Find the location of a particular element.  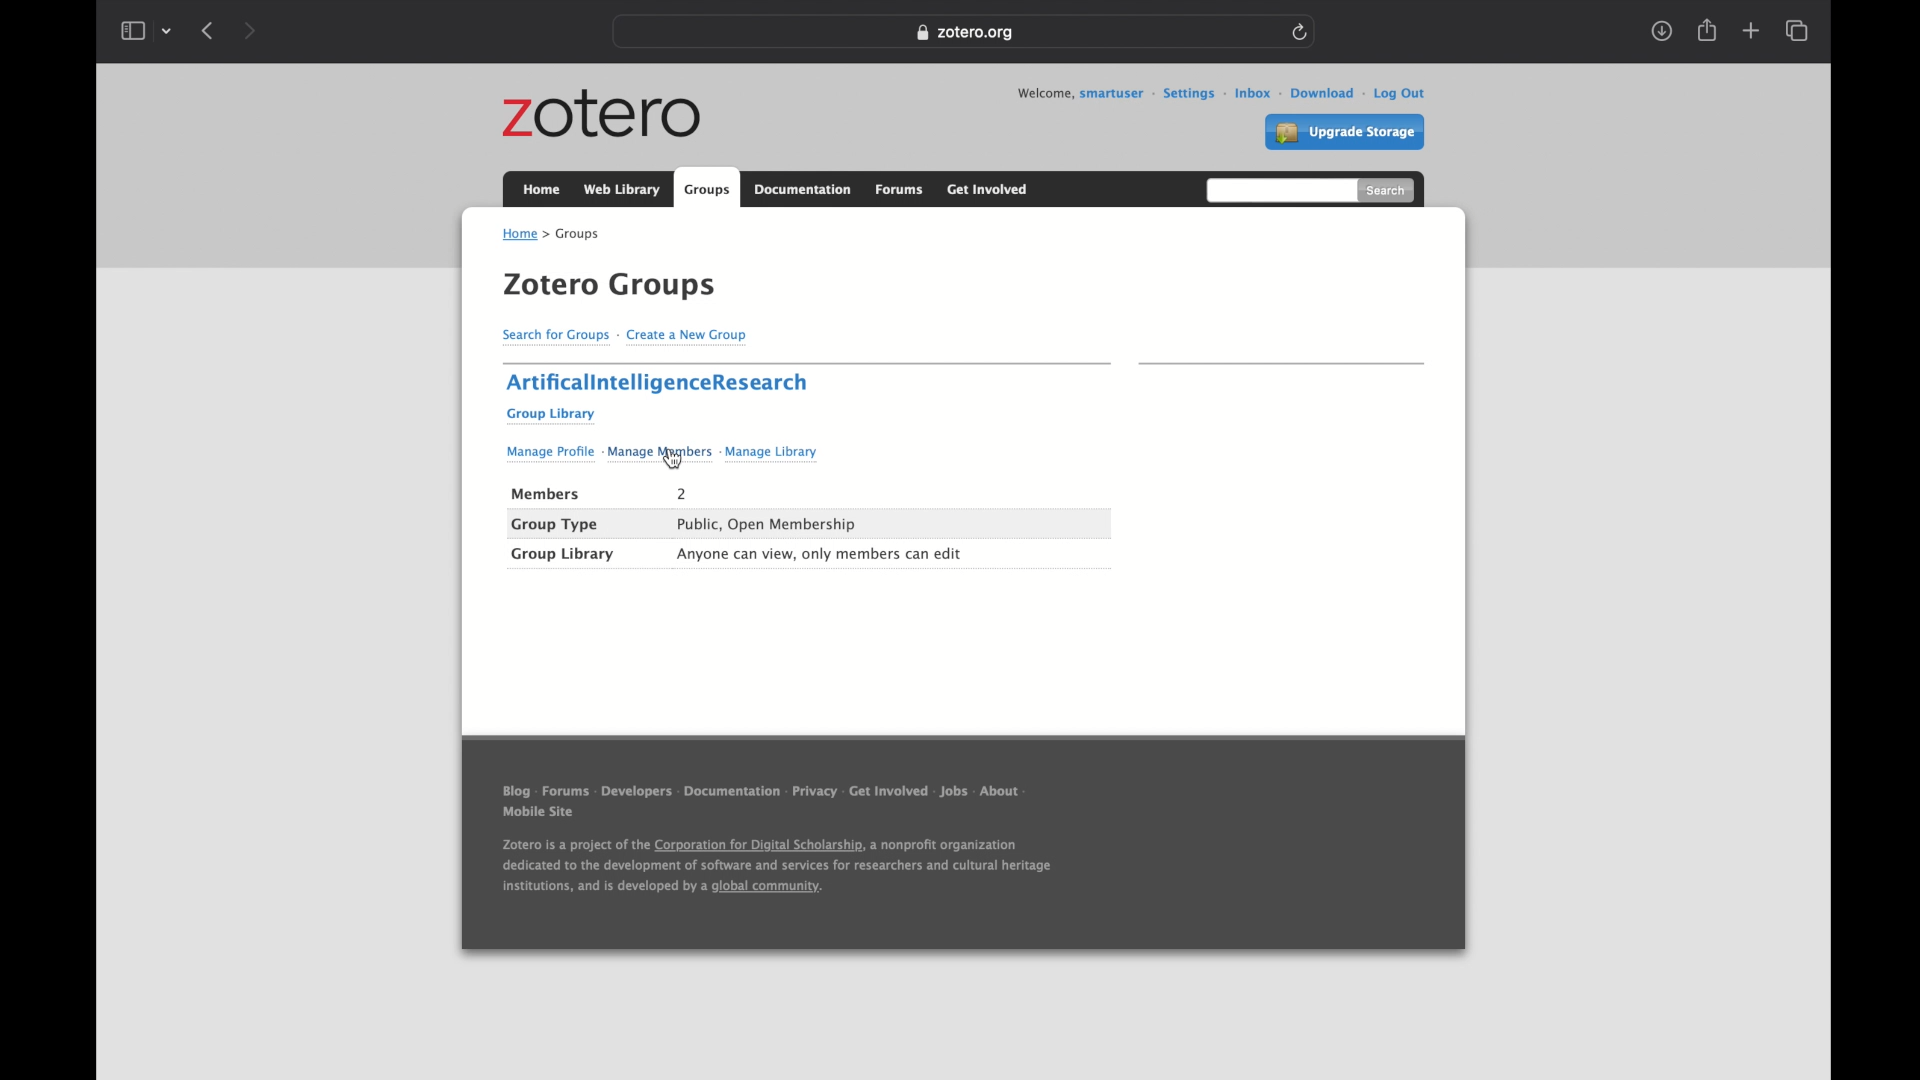

blog is located at coordinates (516, 790).